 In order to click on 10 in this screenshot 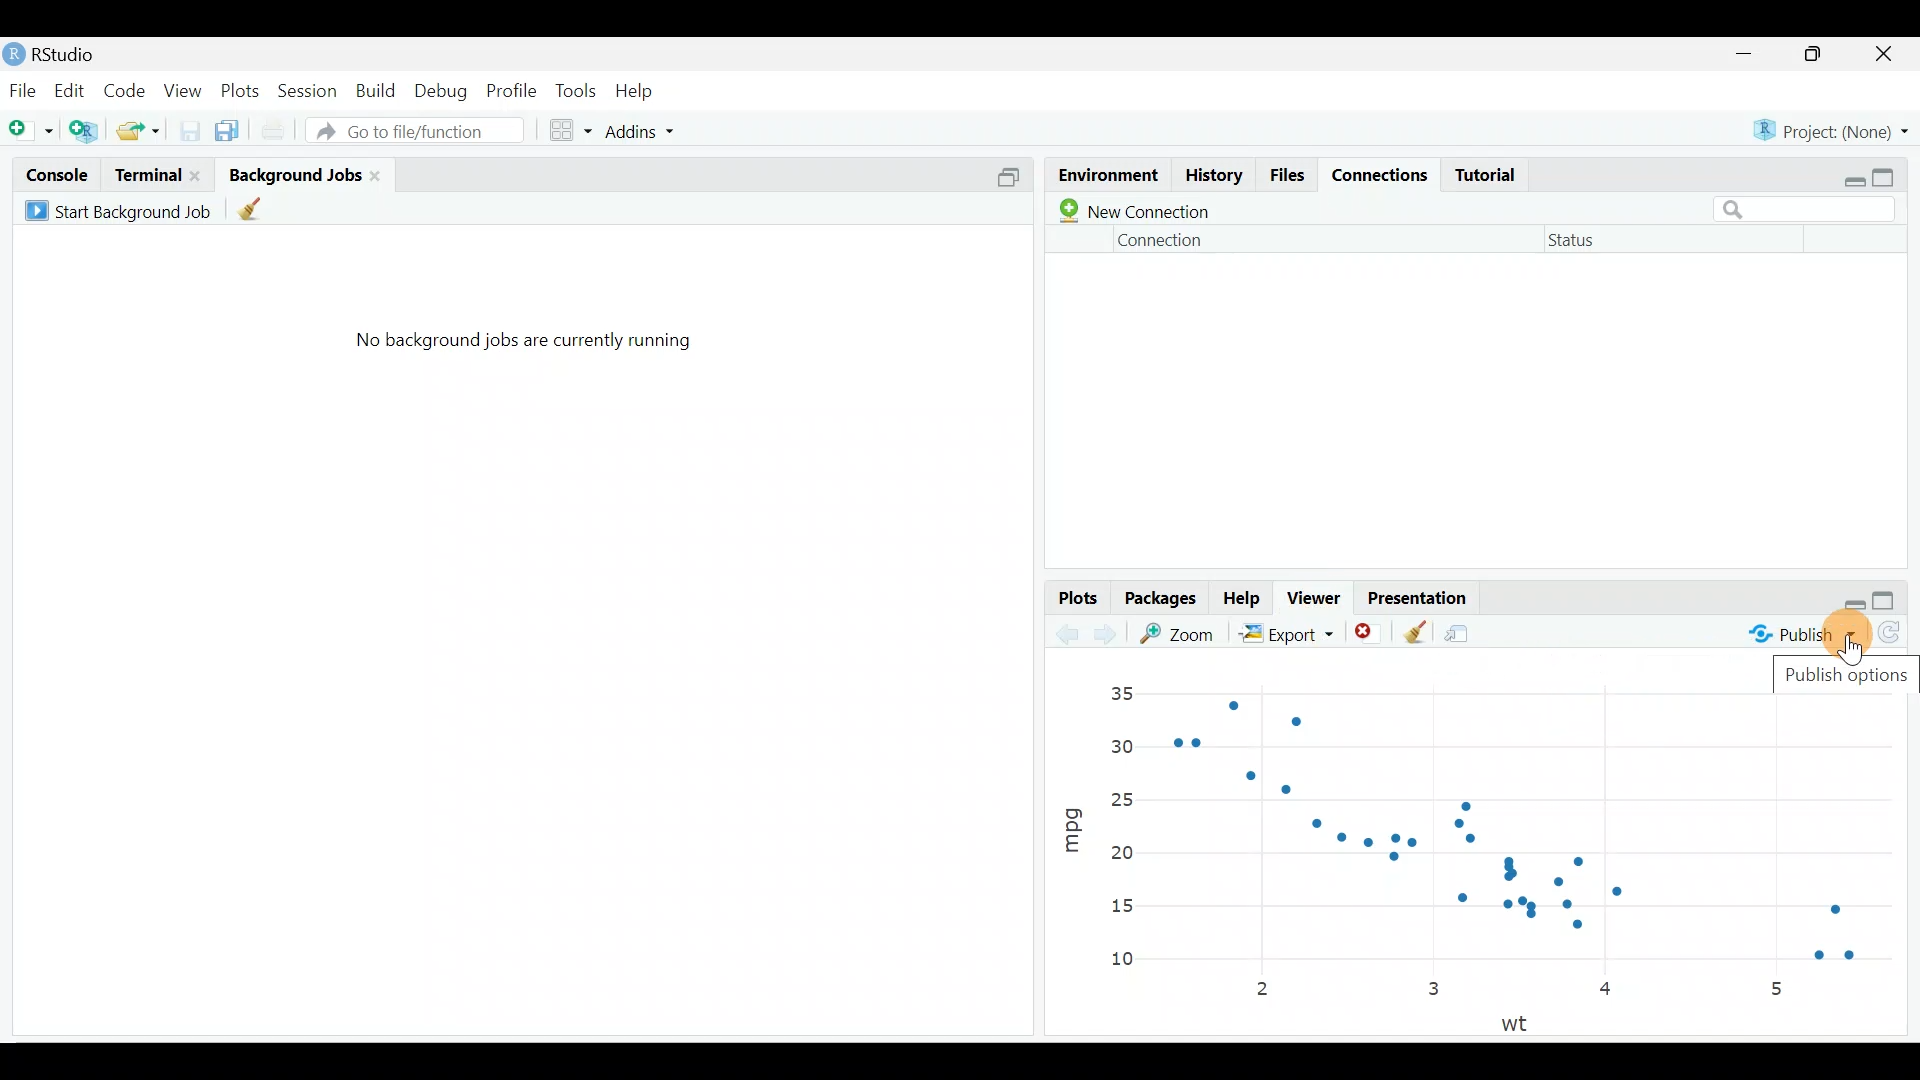, I will do `click(1133, 961)`.